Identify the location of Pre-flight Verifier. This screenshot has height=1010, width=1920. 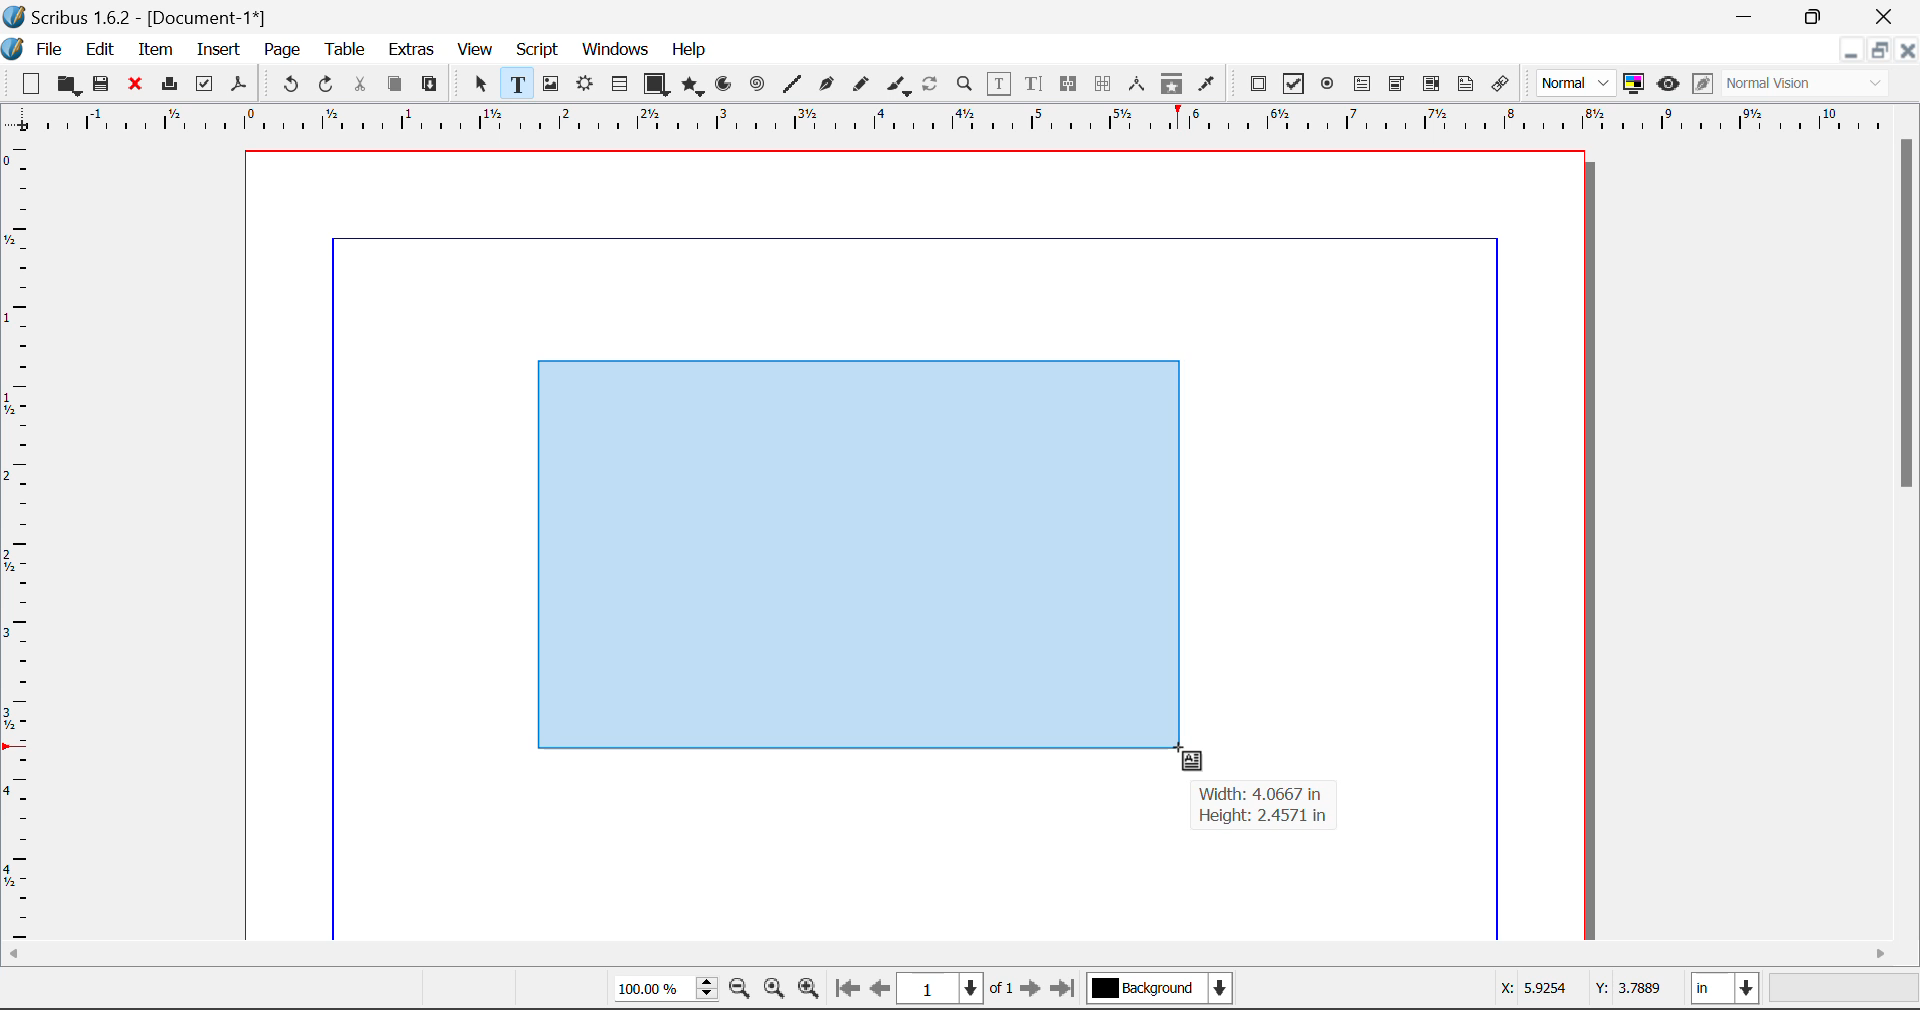
(205, 84).